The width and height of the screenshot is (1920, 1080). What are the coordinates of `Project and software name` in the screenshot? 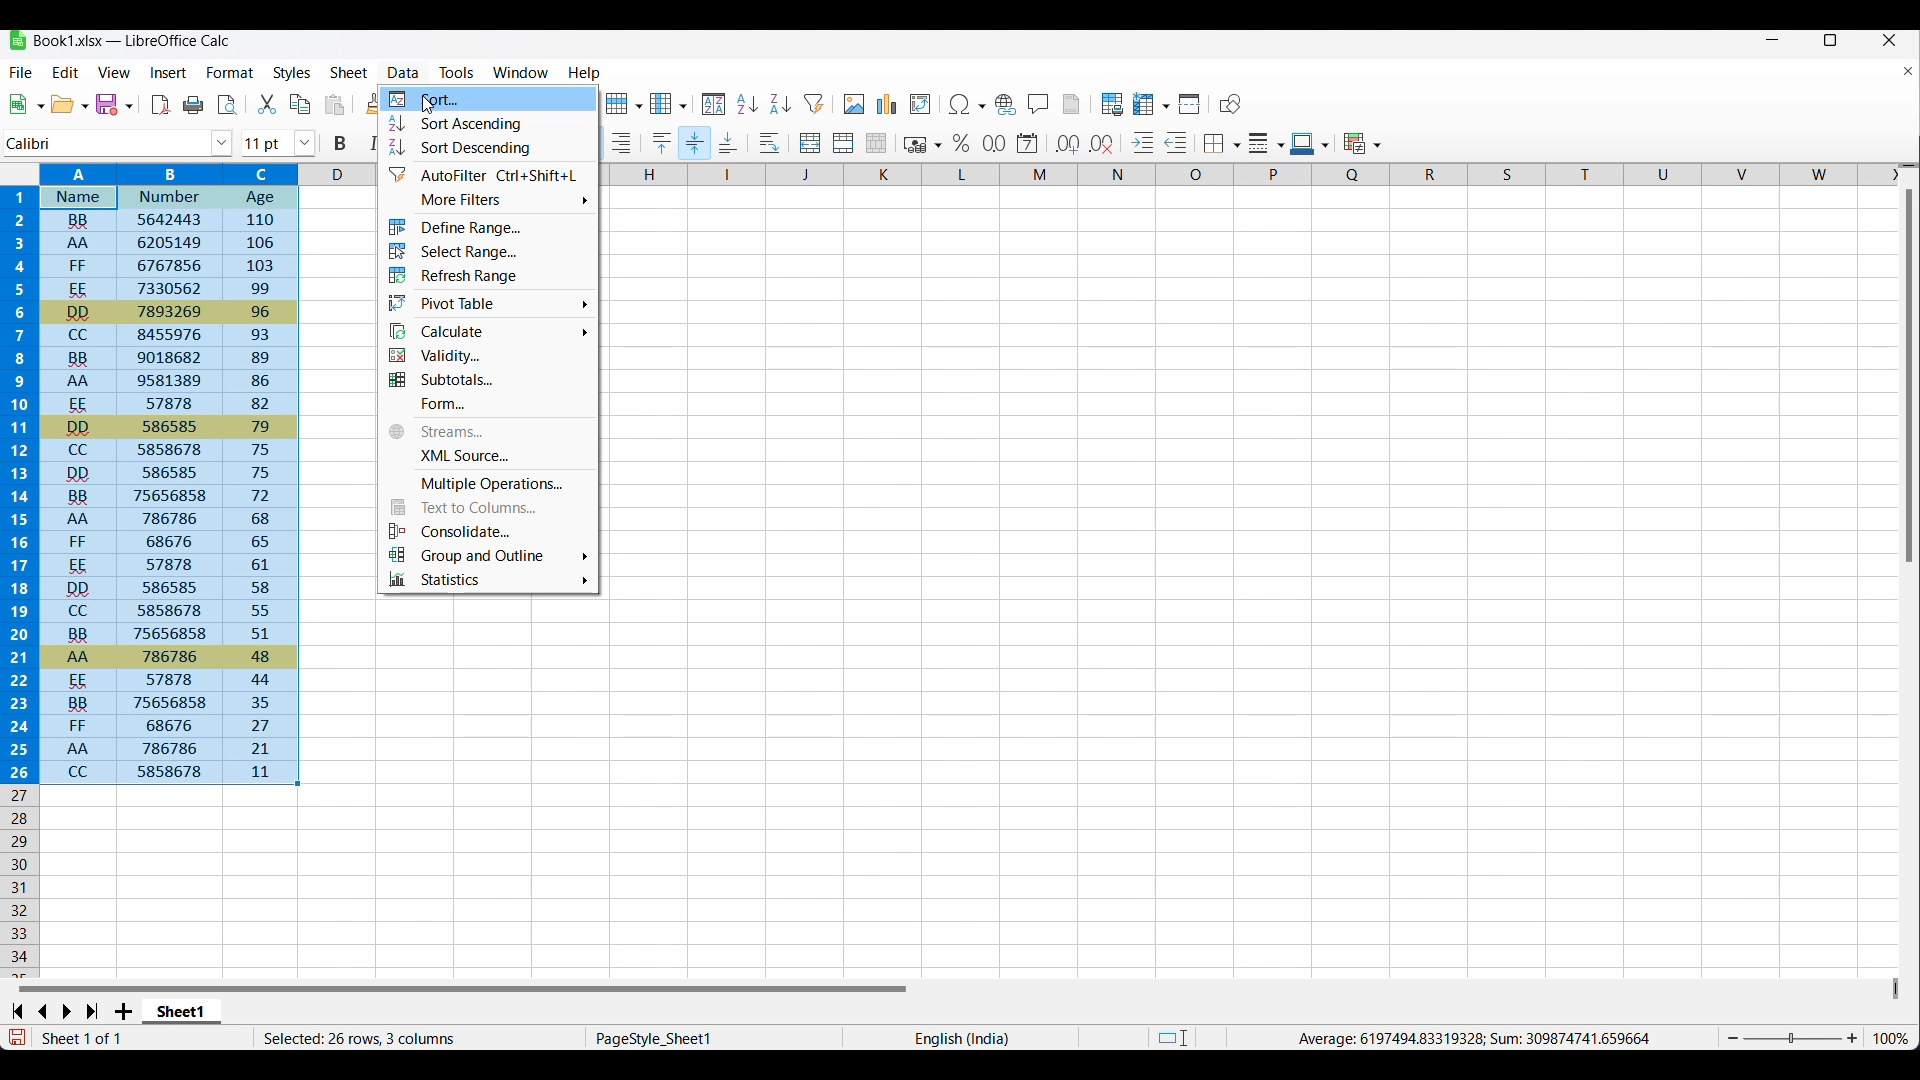 It's located at (132, 41).